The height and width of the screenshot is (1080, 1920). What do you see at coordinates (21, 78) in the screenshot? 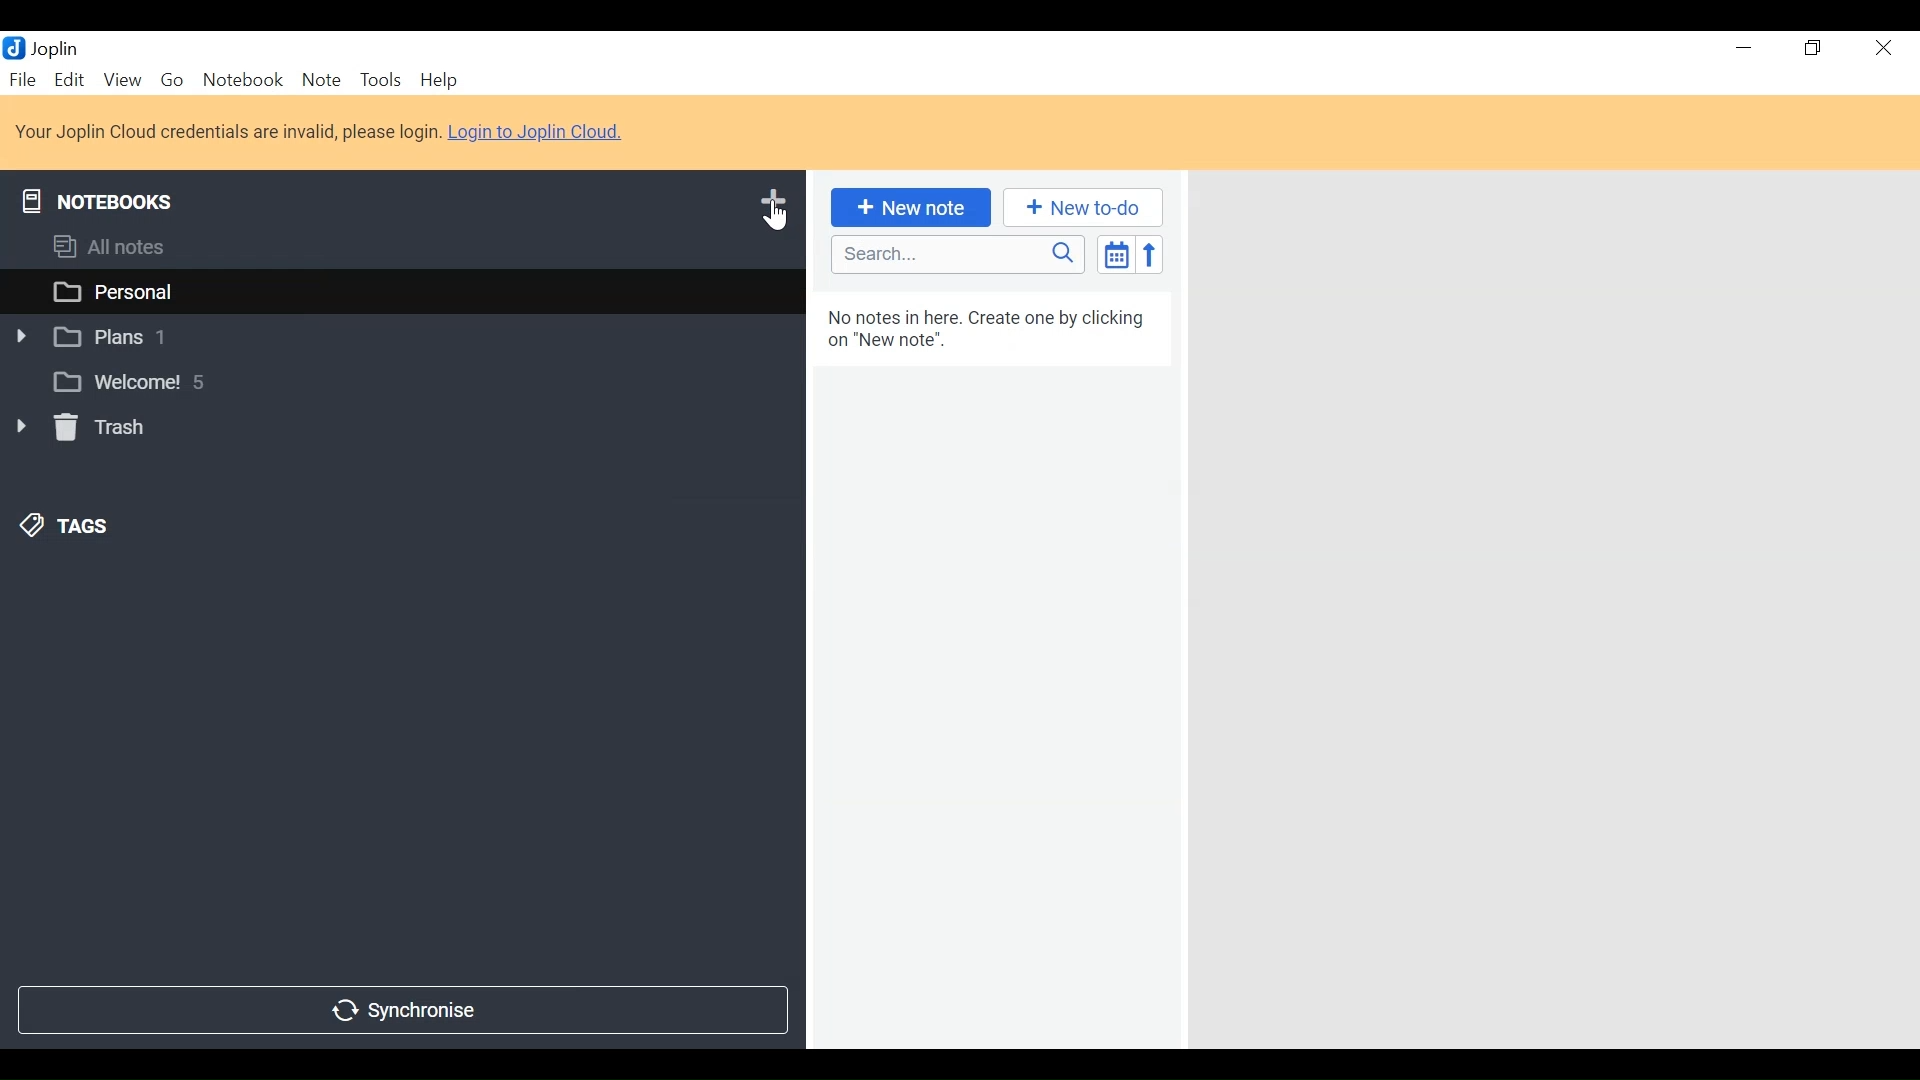
I see `File` at bounding box center [21, 78].